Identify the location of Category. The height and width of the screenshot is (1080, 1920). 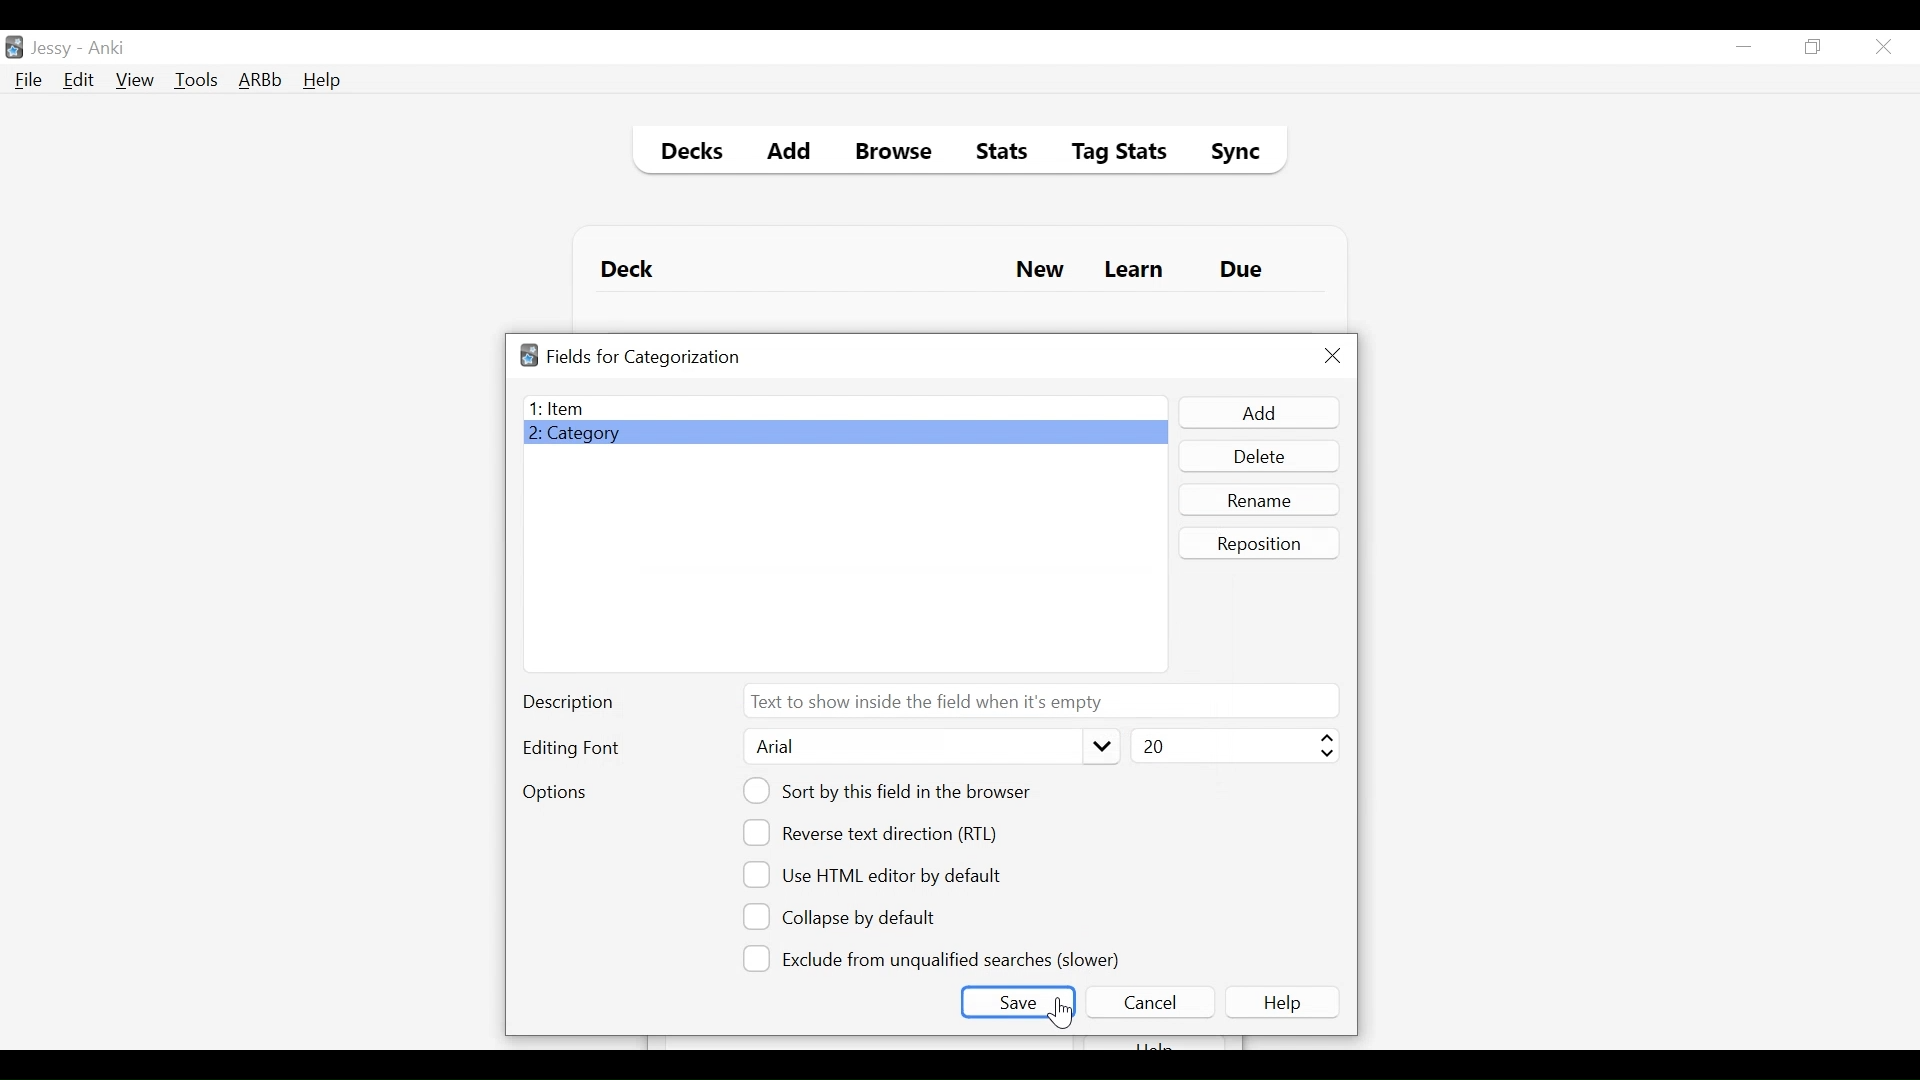
(845, 434).